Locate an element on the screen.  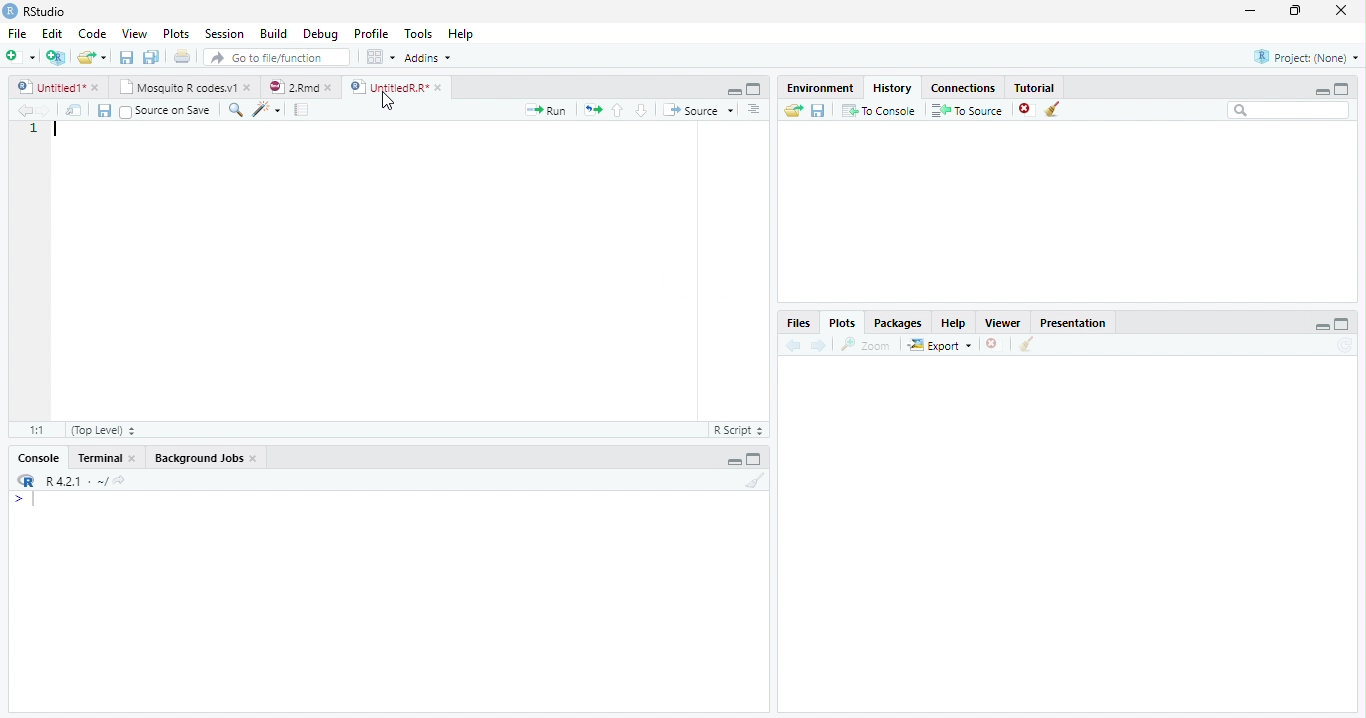
Environment is located at coordinates (819, 87).